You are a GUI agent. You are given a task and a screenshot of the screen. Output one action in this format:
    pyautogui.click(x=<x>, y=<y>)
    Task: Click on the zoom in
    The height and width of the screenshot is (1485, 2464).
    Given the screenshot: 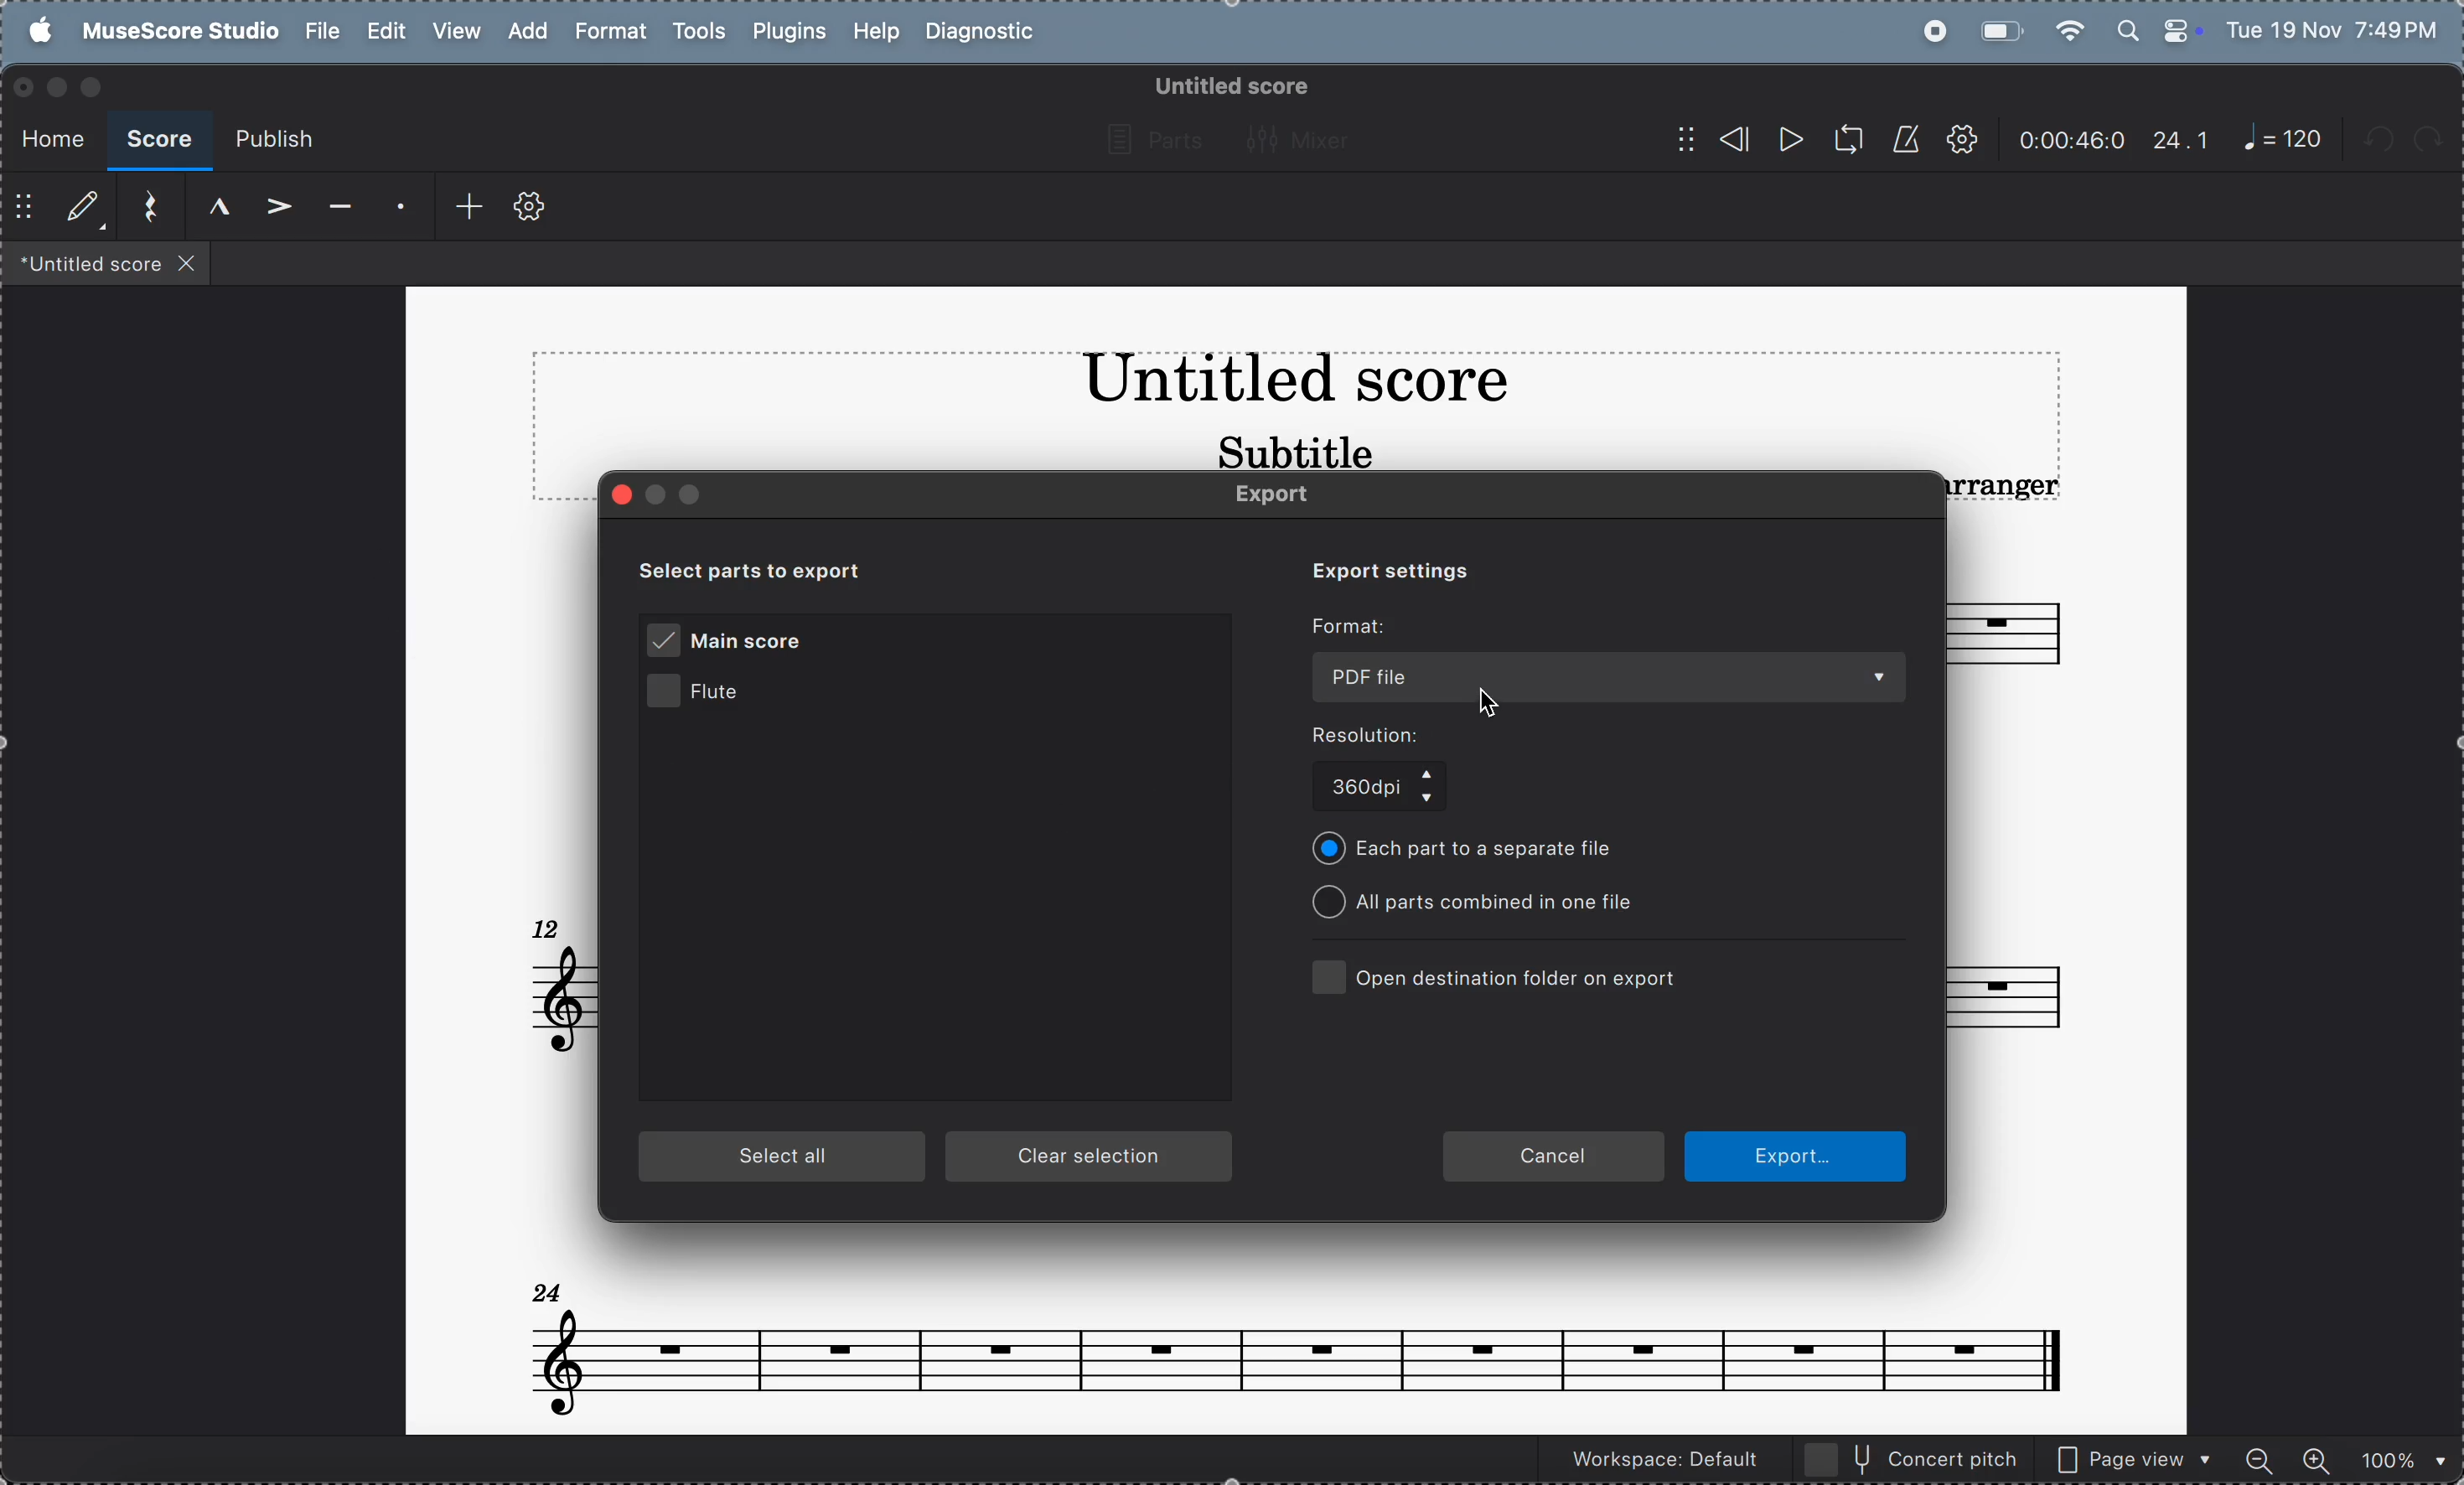 What is the action you would take?
    pyautogui.click(x=2315, y=1457)
    